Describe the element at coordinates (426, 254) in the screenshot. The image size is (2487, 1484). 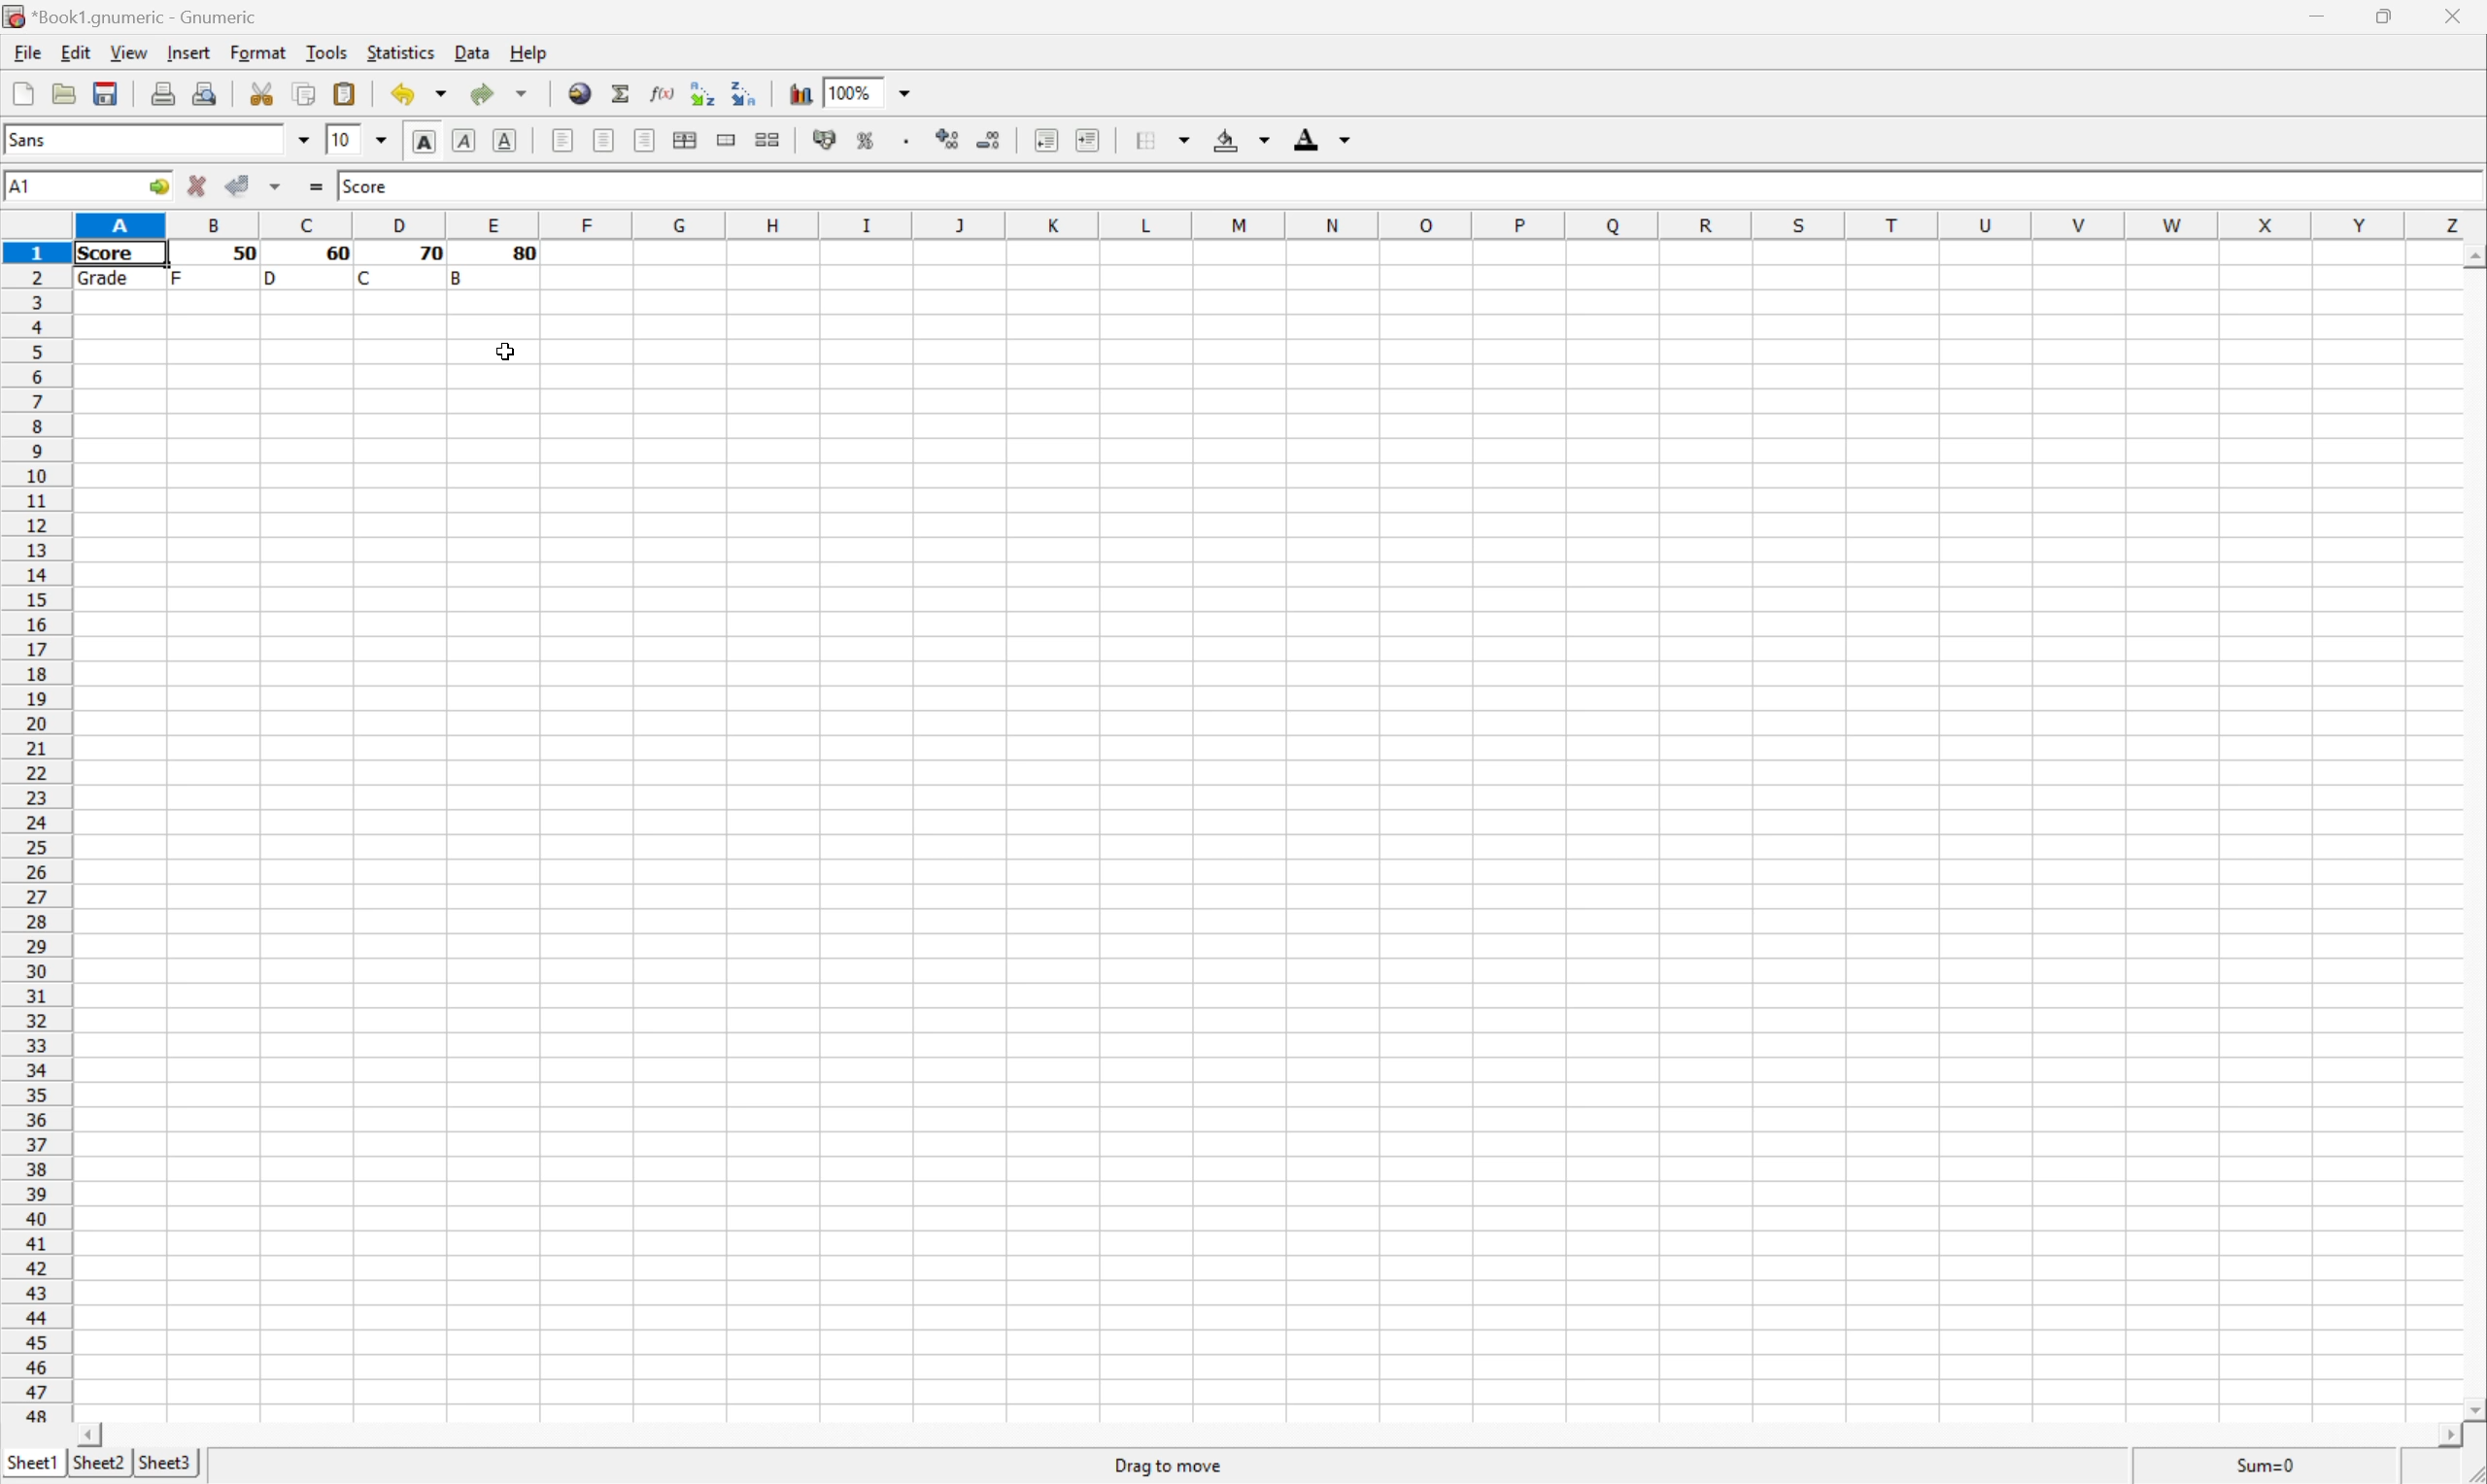
I see `70` at that location.